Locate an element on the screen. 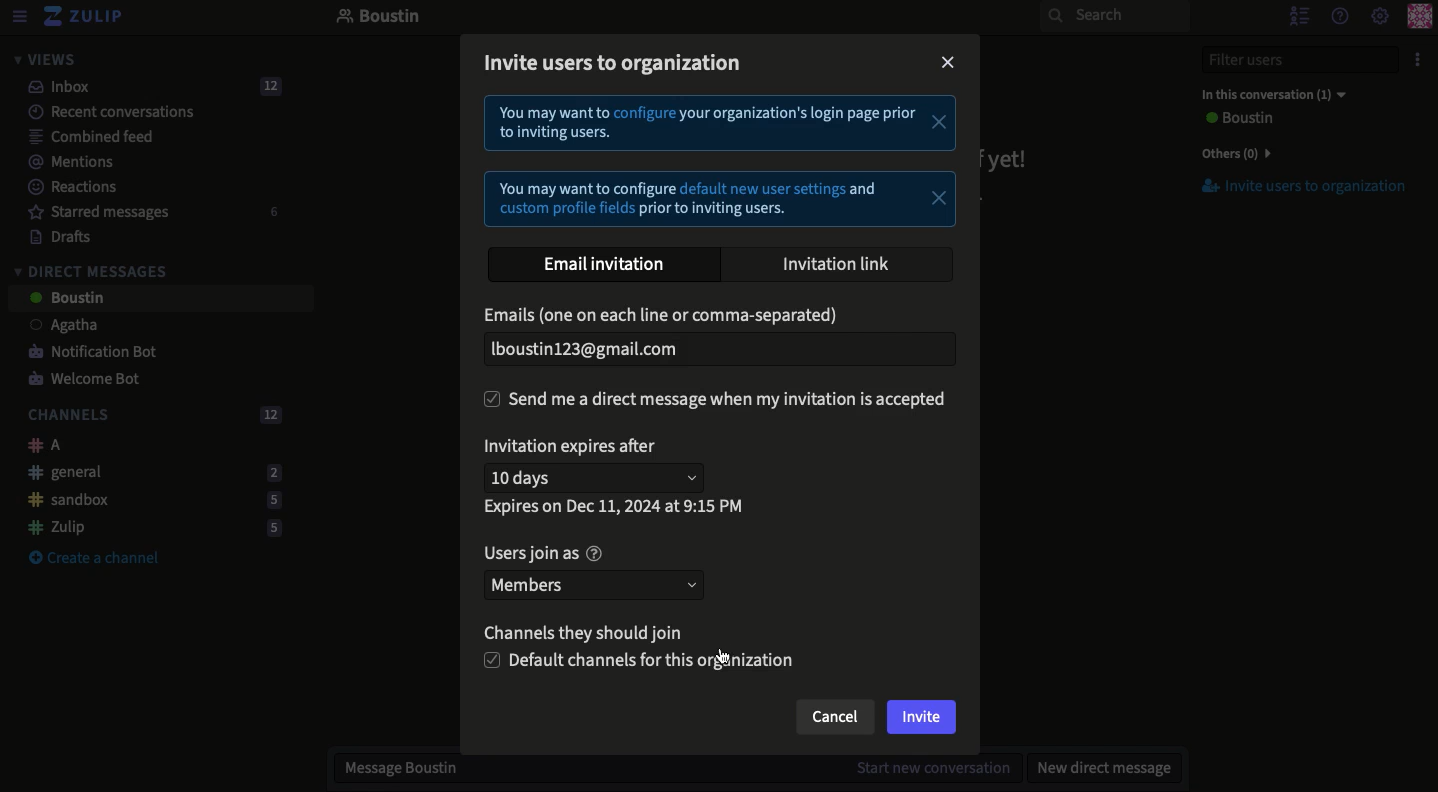 This screenshot has height=792, width=1438. Combined feed is located at coordinates (80, 136).